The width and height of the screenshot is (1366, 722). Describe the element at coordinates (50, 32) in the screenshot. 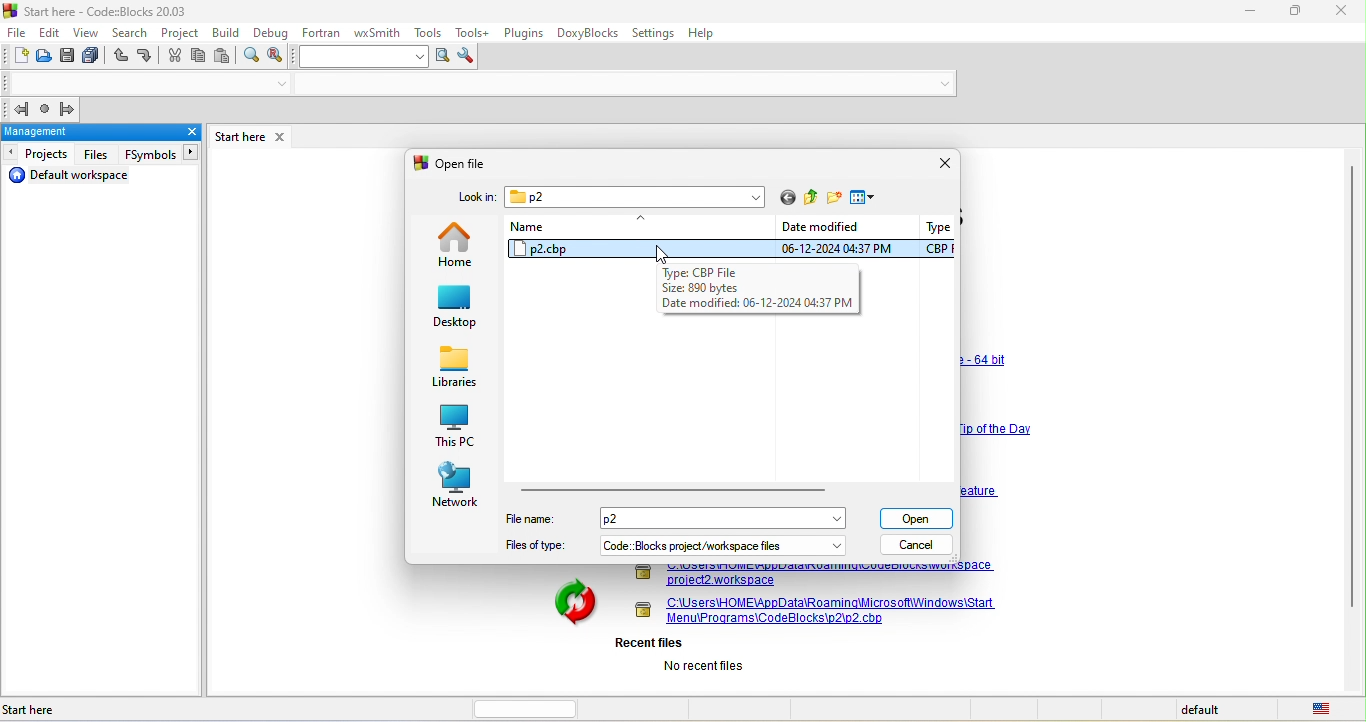

I see `edit` at that location.